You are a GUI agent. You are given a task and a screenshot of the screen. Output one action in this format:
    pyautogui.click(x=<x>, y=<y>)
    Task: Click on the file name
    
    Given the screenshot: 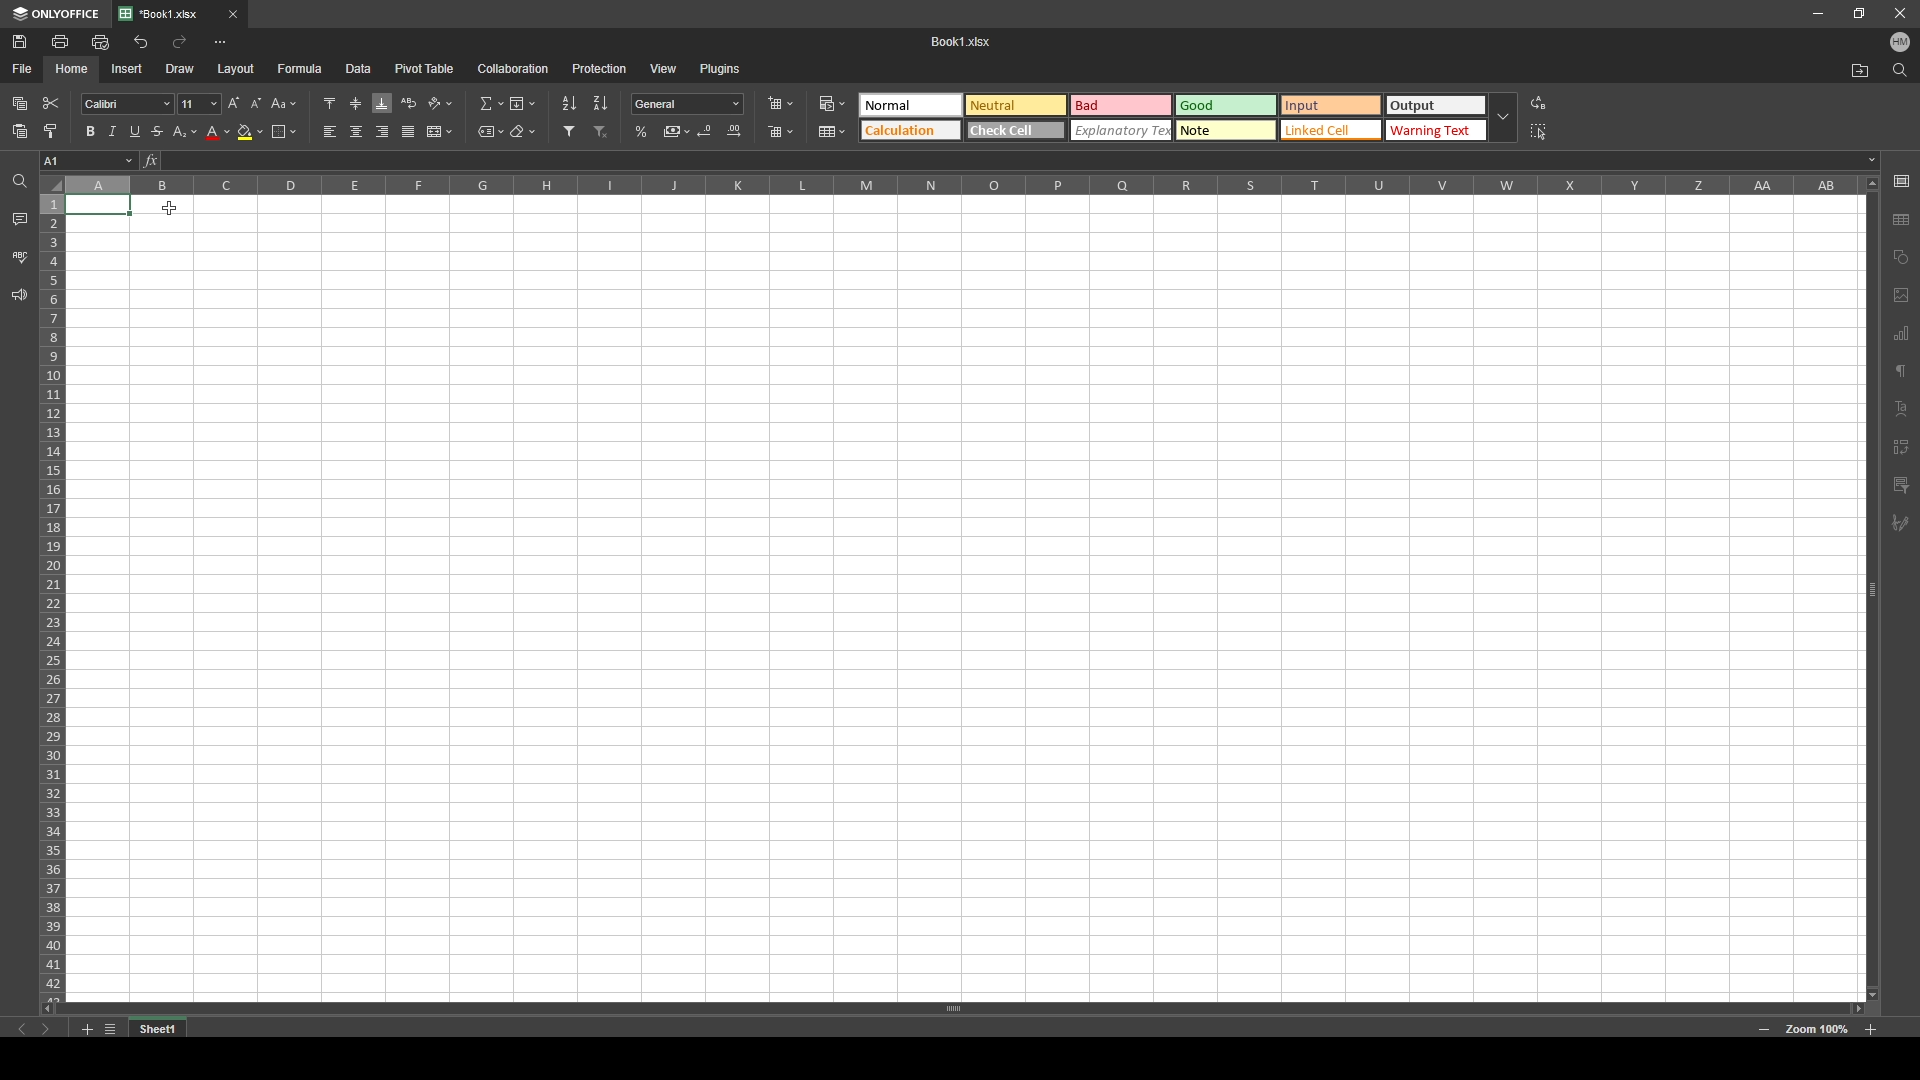 What is the action you would take?
    pyautogui.click(x=962, y=40)
    